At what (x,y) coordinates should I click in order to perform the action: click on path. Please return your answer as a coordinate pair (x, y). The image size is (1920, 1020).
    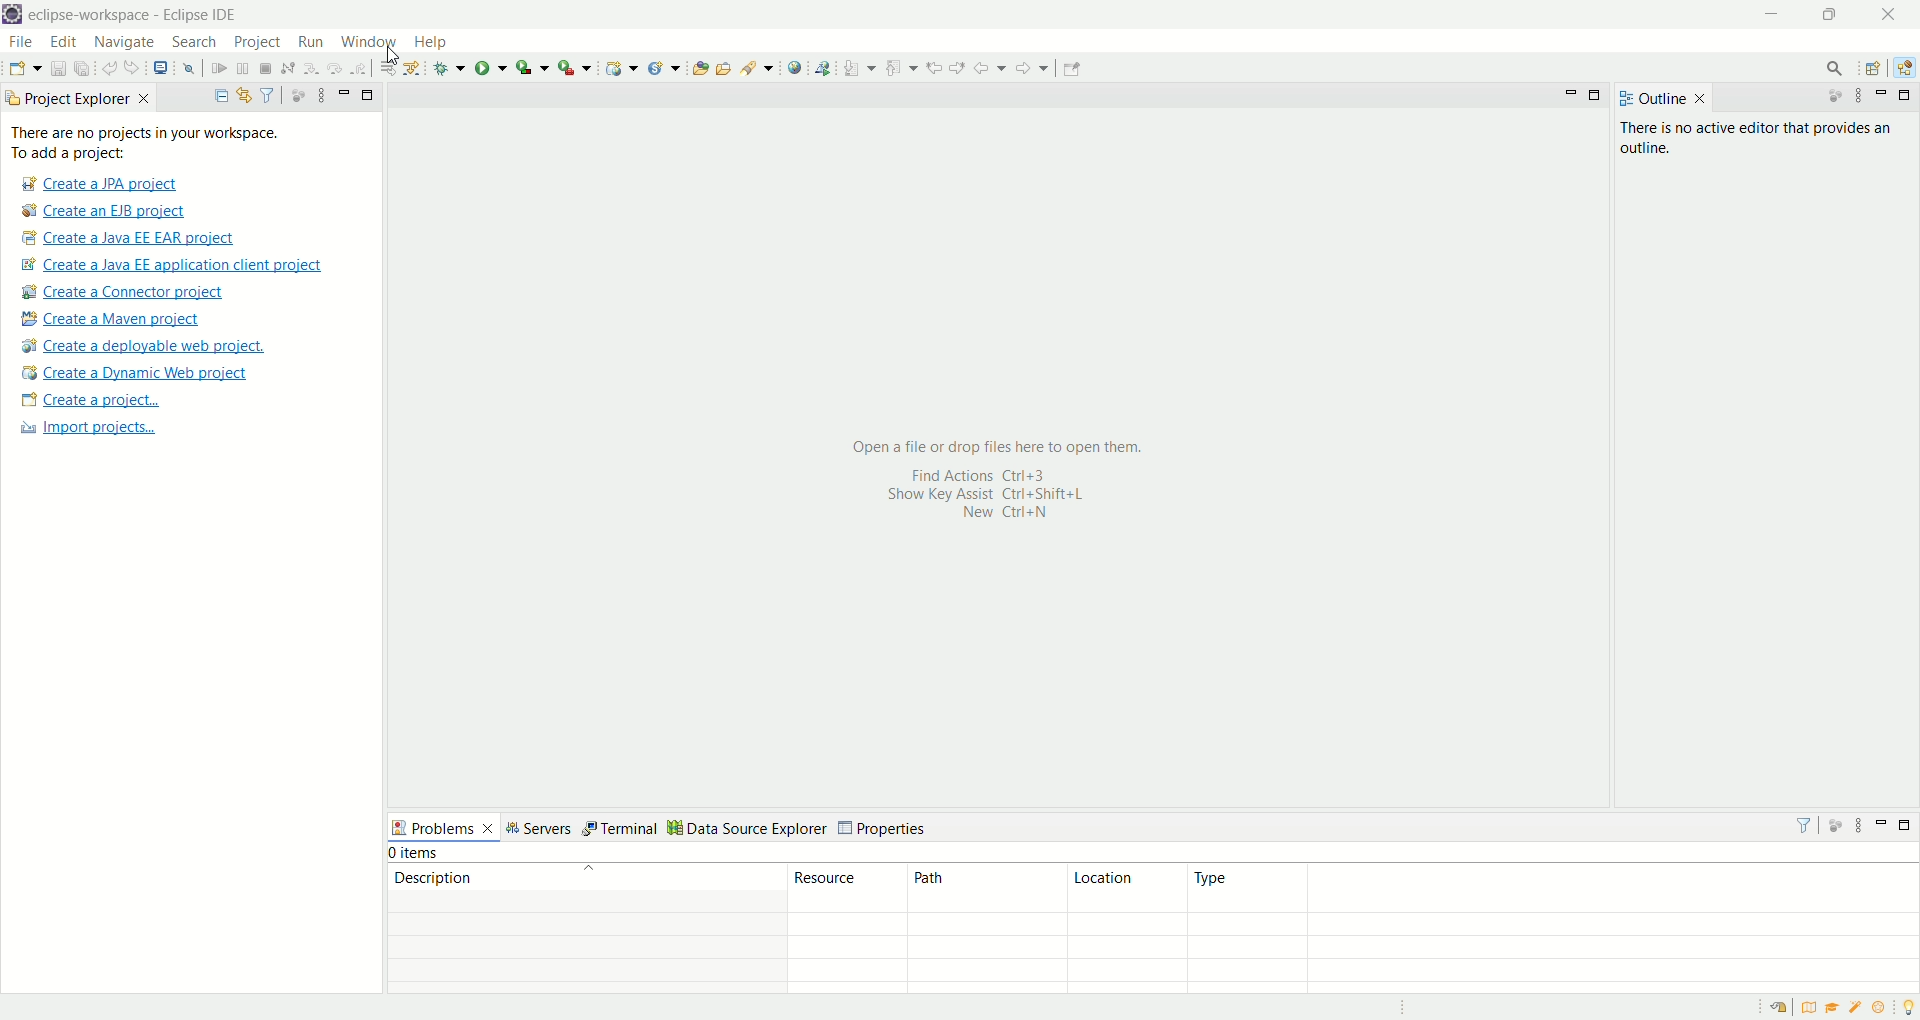
    Looking at the image, I should click on (987, 886).